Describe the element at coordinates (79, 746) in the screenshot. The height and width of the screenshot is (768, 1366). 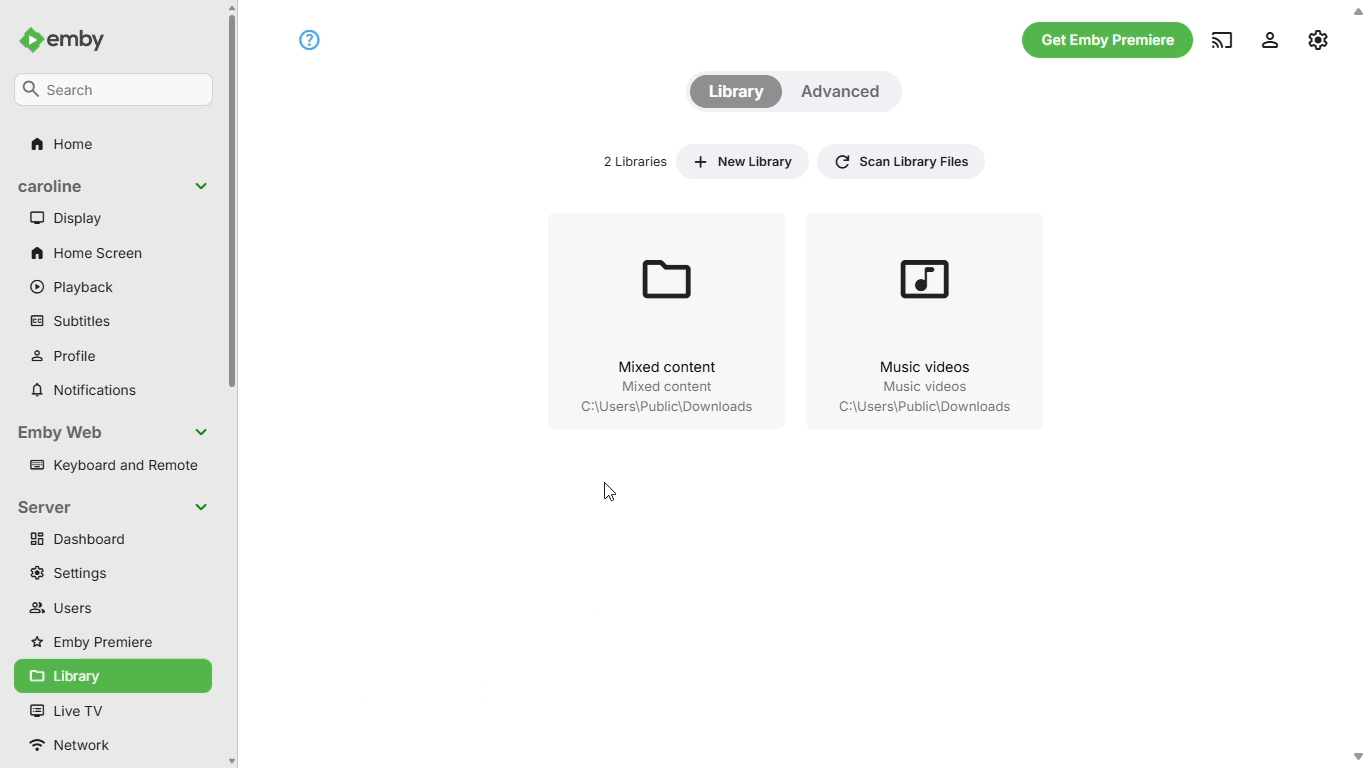
I see `network` at that location.